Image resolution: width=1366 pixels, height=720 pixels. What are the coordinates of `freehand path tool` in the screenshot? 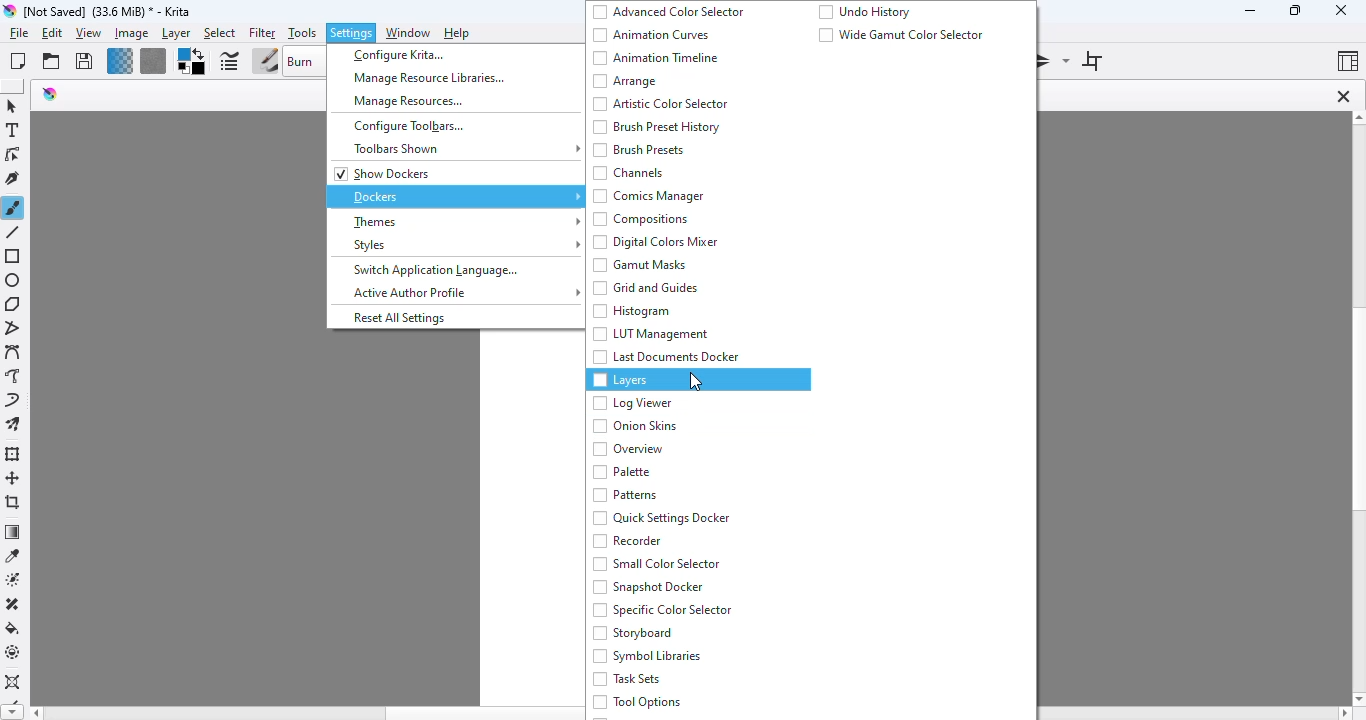 It's located at (13, 376).